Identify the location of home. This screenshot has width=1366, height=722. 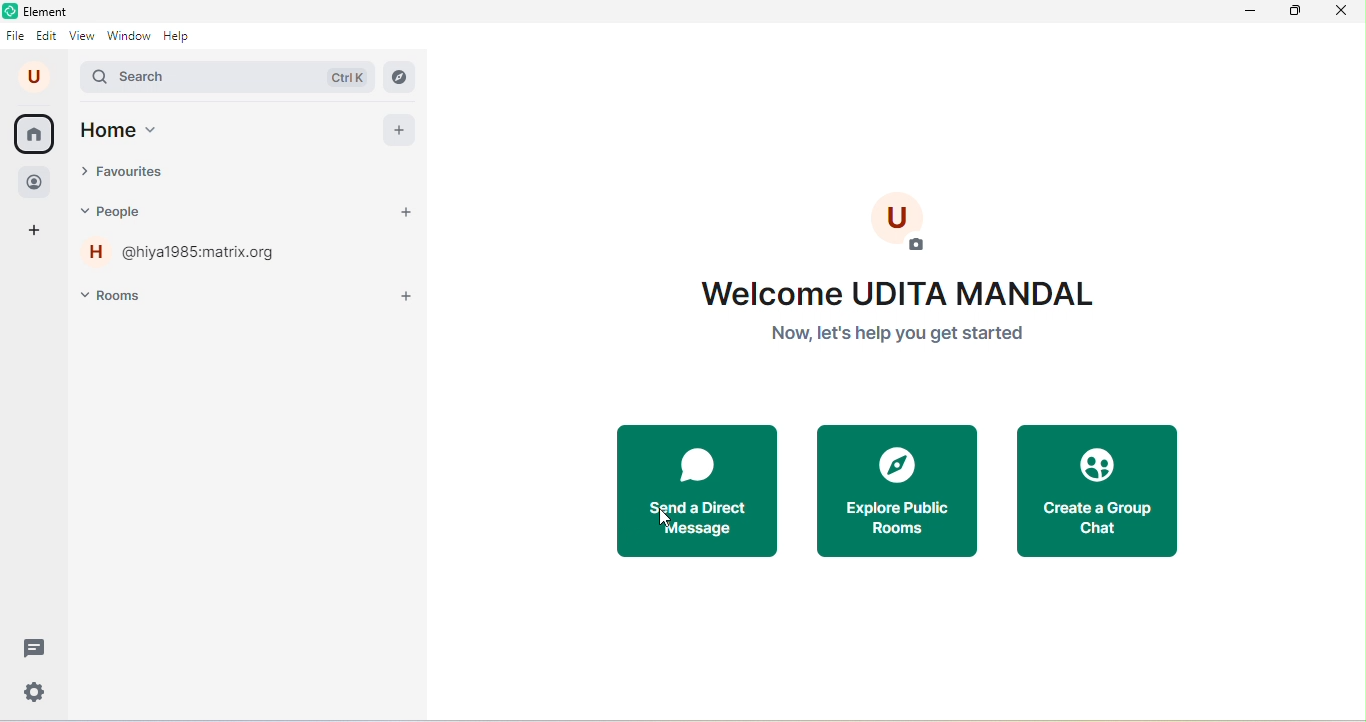
(121, 129).